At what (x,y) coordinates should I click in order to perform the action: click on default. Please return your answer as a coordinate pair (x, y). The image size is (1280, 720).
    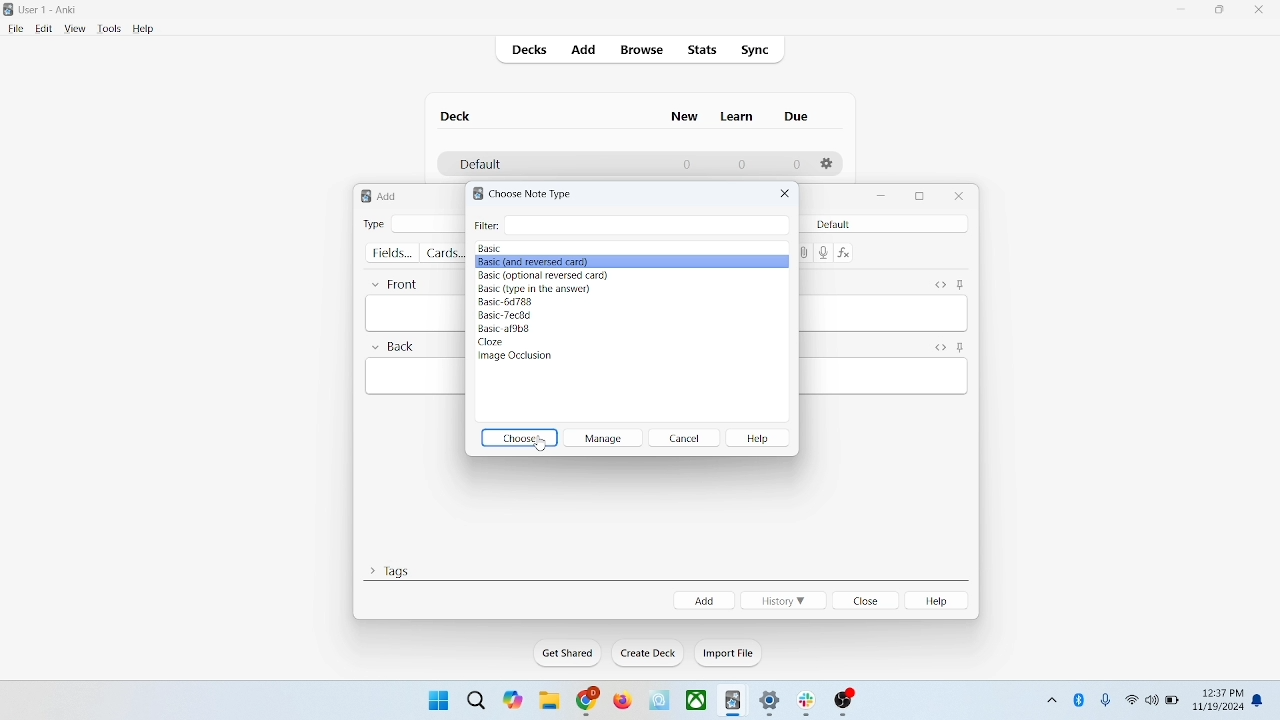
    Looking at the image, I should click on (479, 165).